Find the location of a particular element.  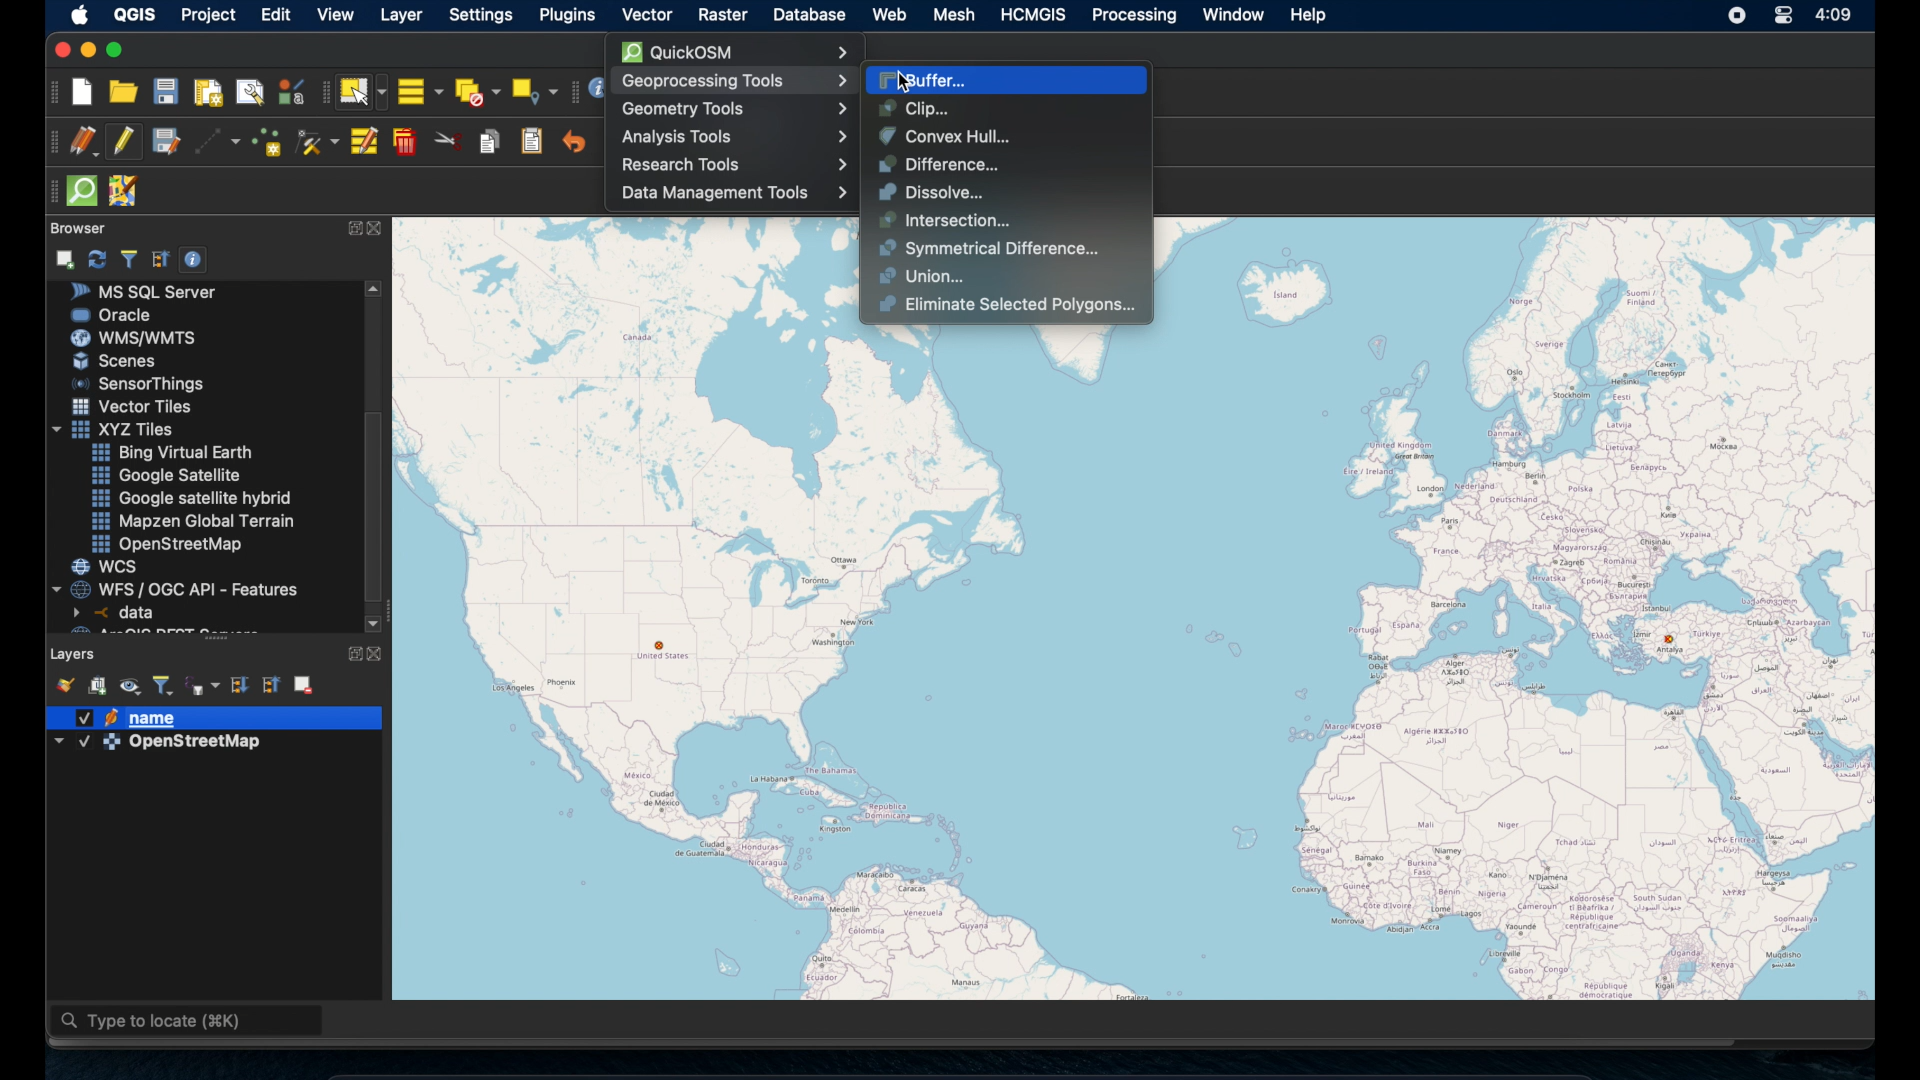

collapse all is located at coordinates (273, 684).